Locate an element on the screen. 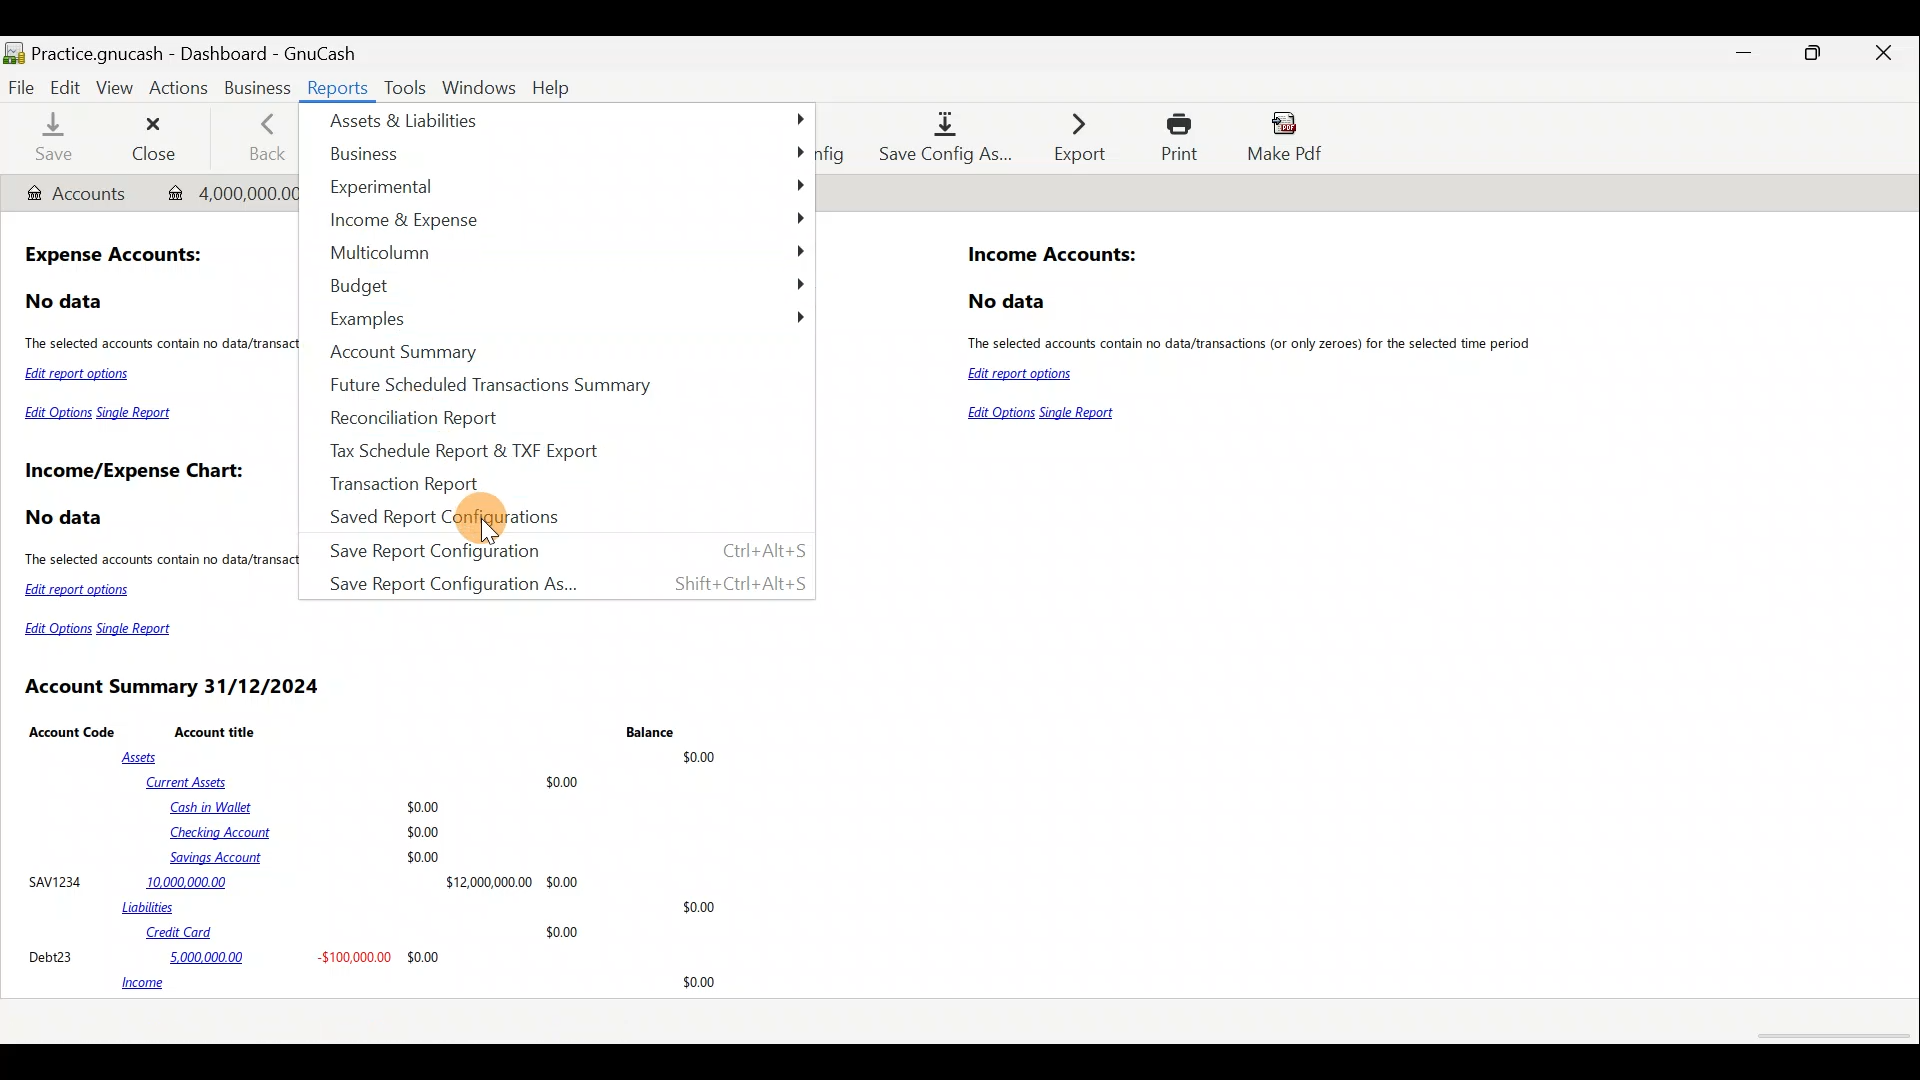 Image resolution: width=1920 pixels, height=1080 pixels. Account Summary 31/12/2024 is located at coordinates (176, 687).